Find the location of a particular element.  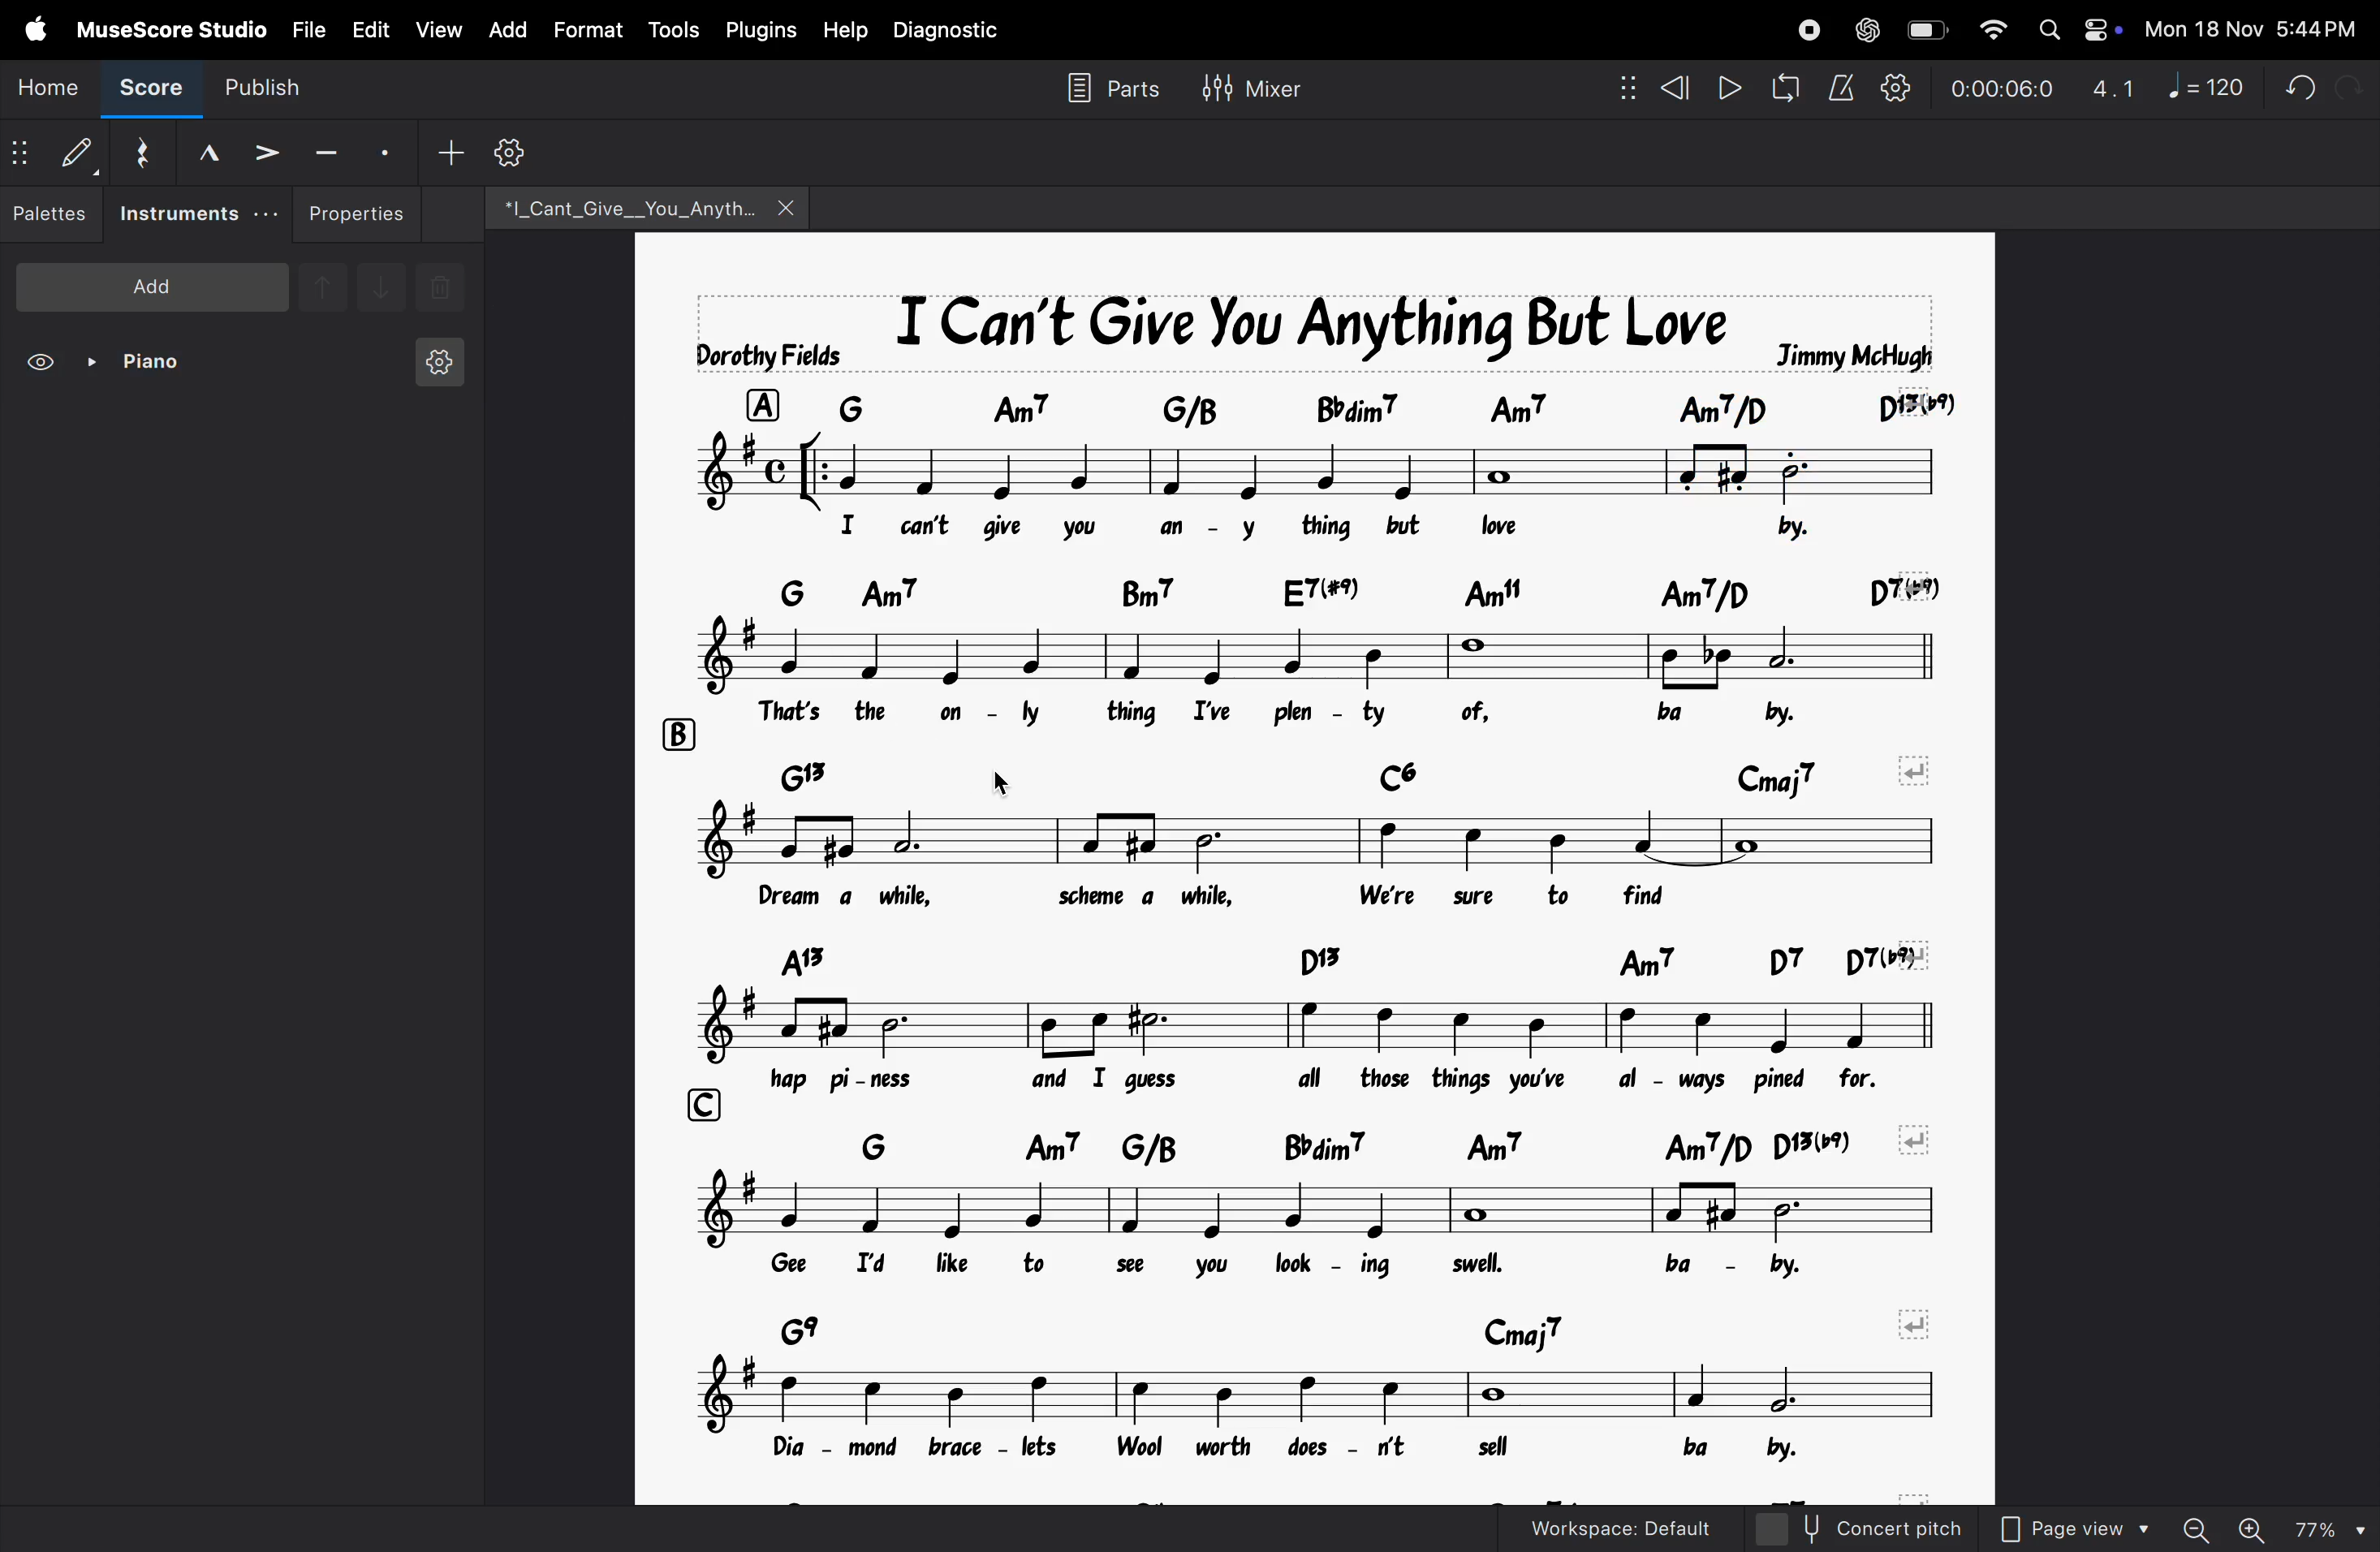

page view is located at coordinates (2073, 1529).